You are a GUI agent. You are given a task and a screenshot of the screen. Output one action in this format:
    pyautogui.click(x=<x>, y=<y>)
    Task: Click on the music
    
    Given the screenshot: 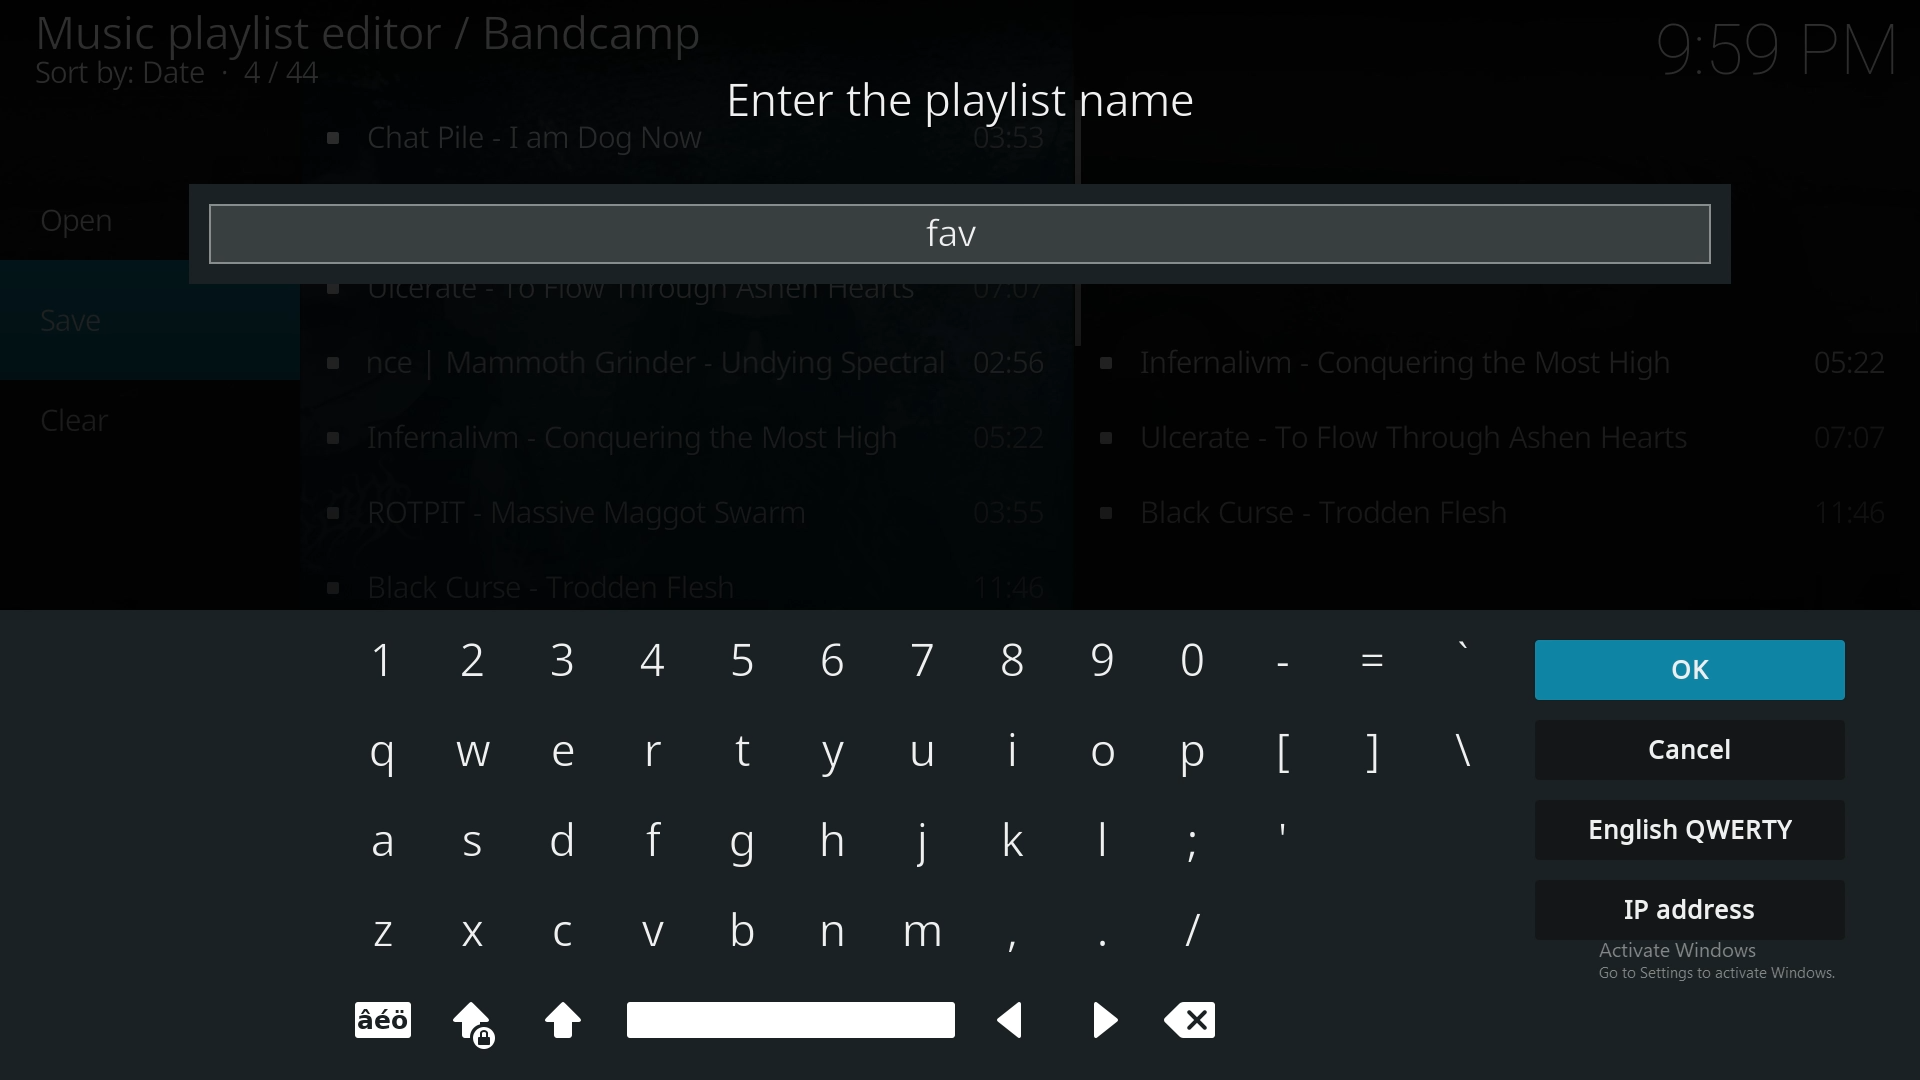 What is the action you would take?
    pyautogui.click(x=680, y=439)
    